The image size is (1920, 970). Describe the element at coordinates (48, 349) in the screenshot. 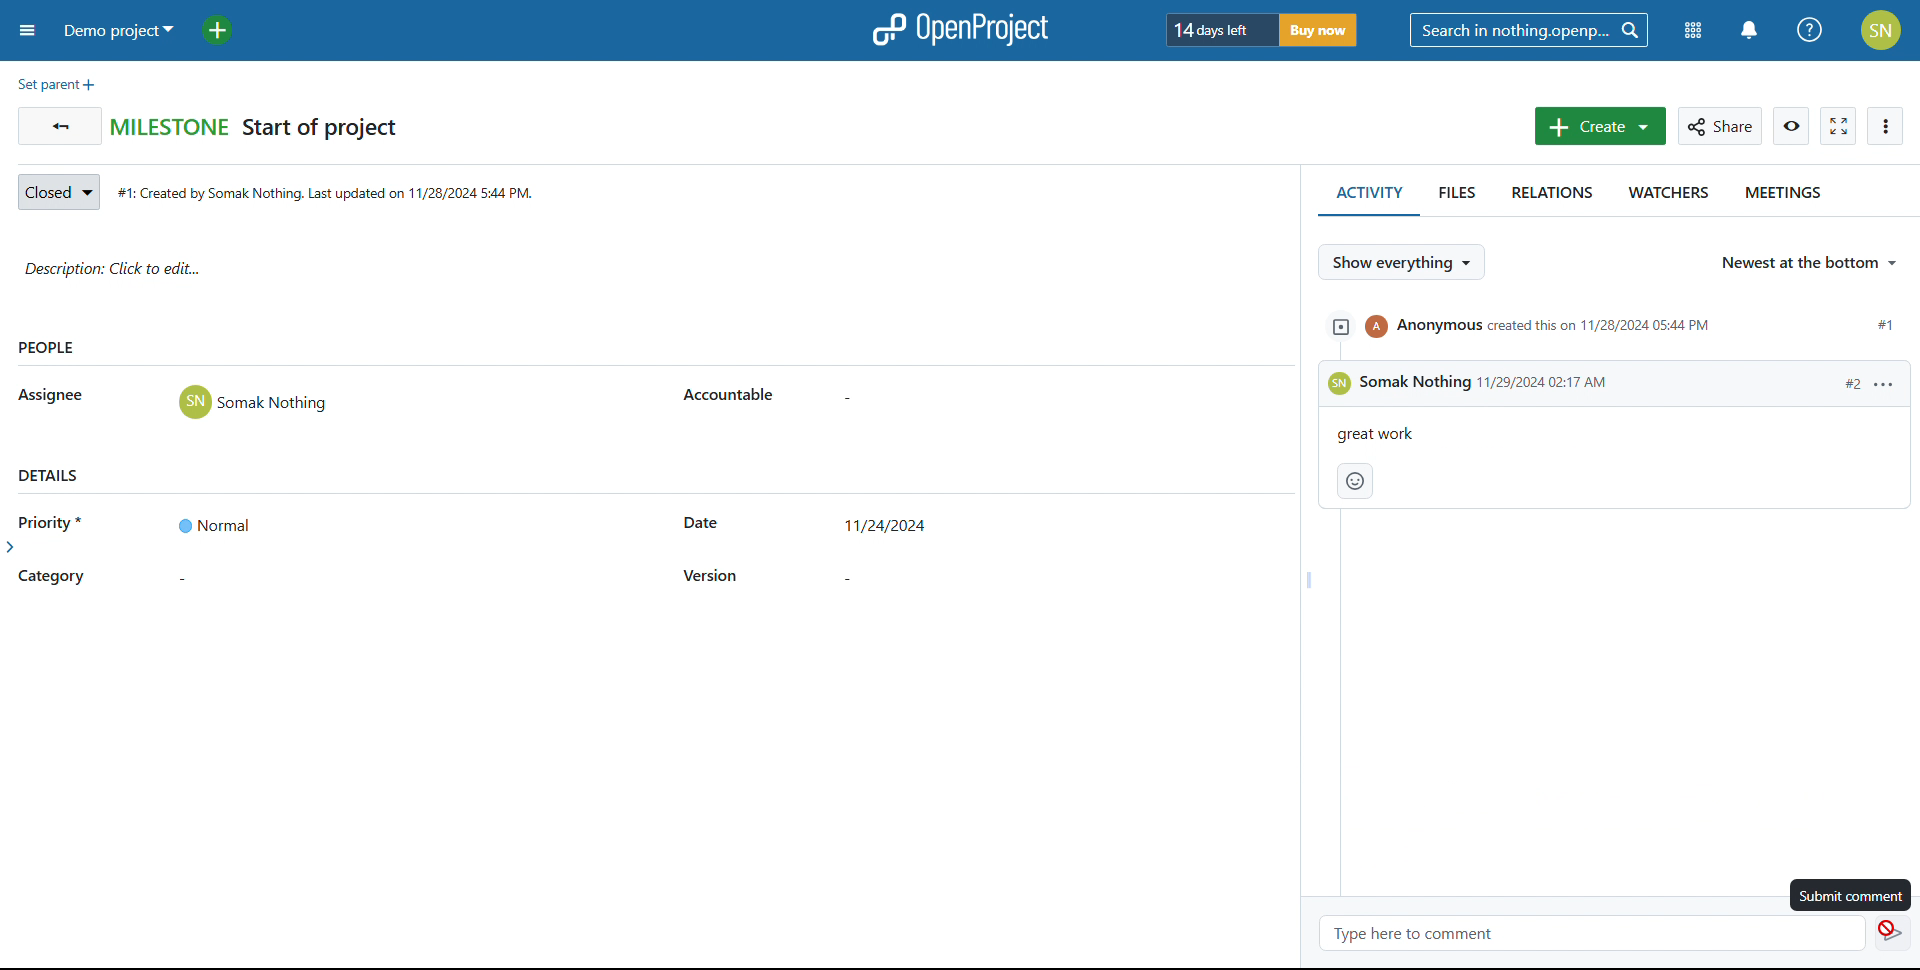

I see `people` at that location.